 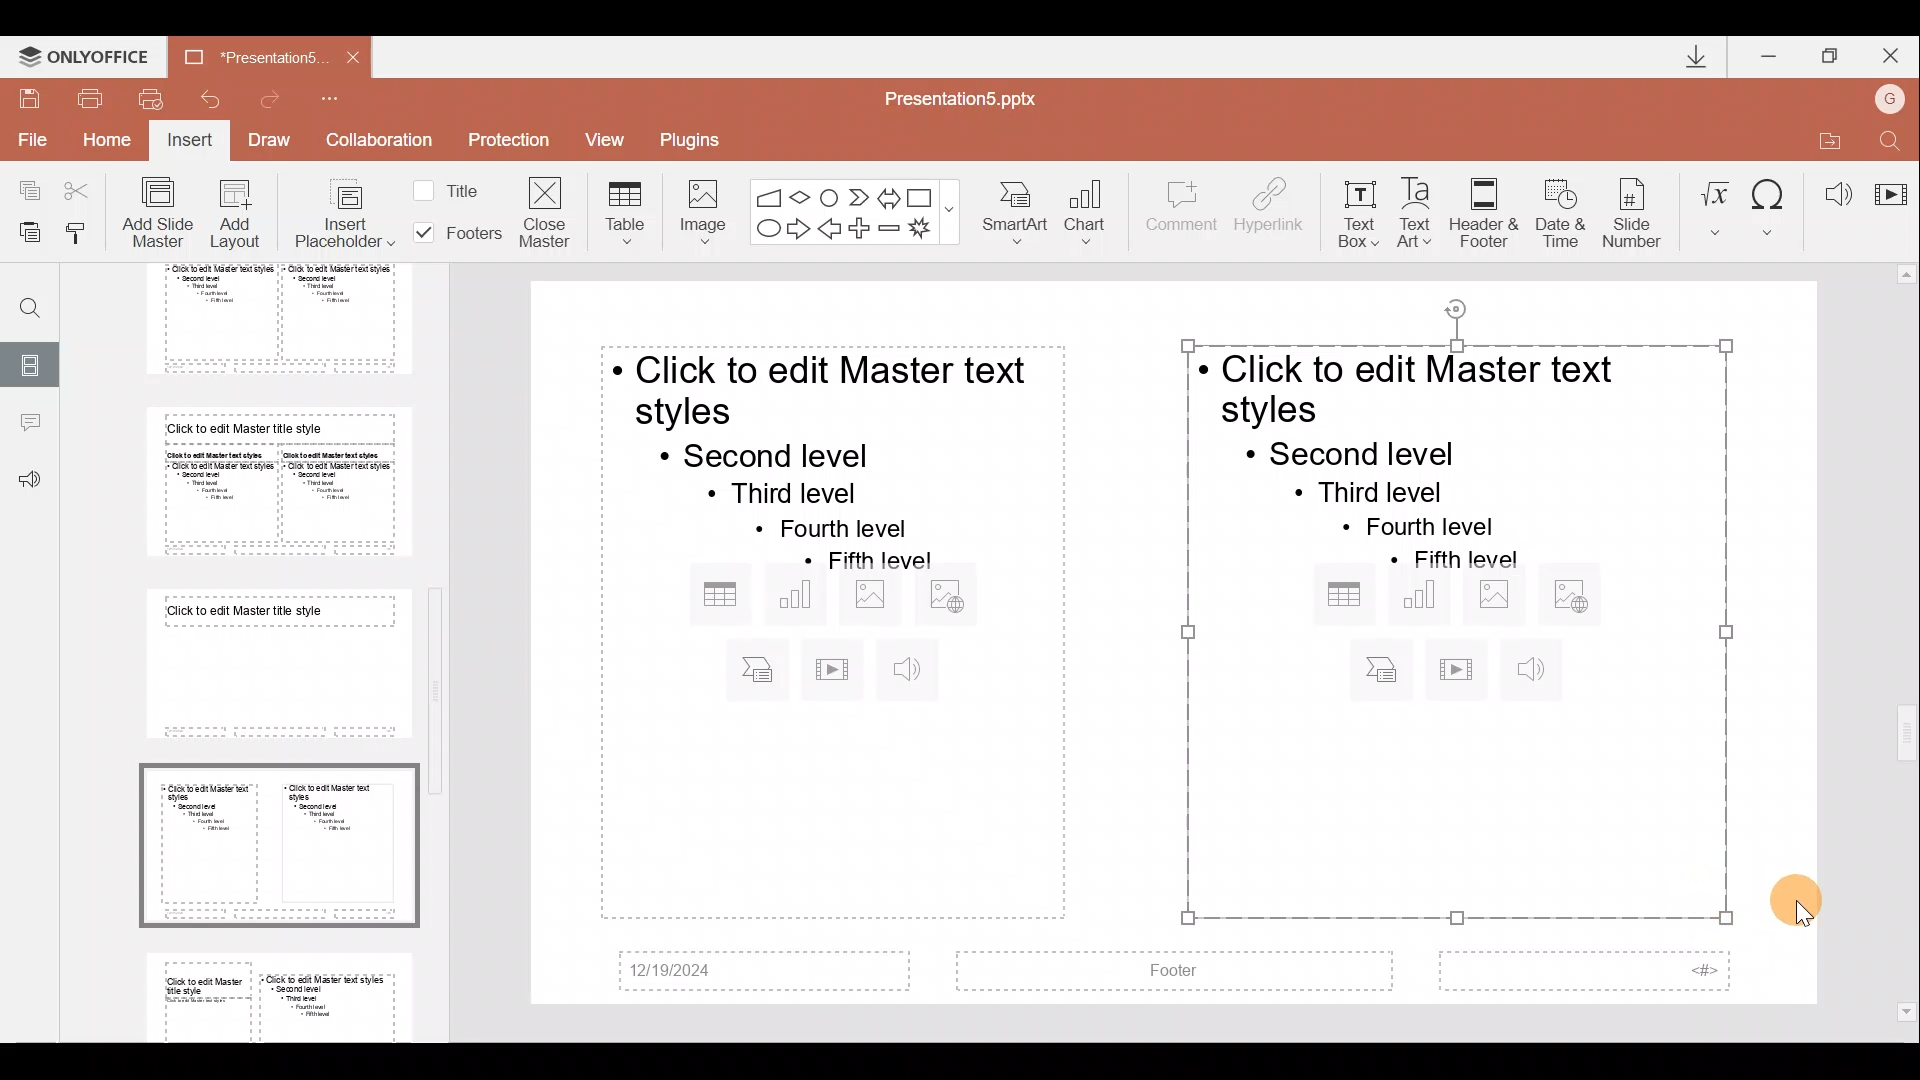 I want to click on Slide 6, so click(x=272, y=481).